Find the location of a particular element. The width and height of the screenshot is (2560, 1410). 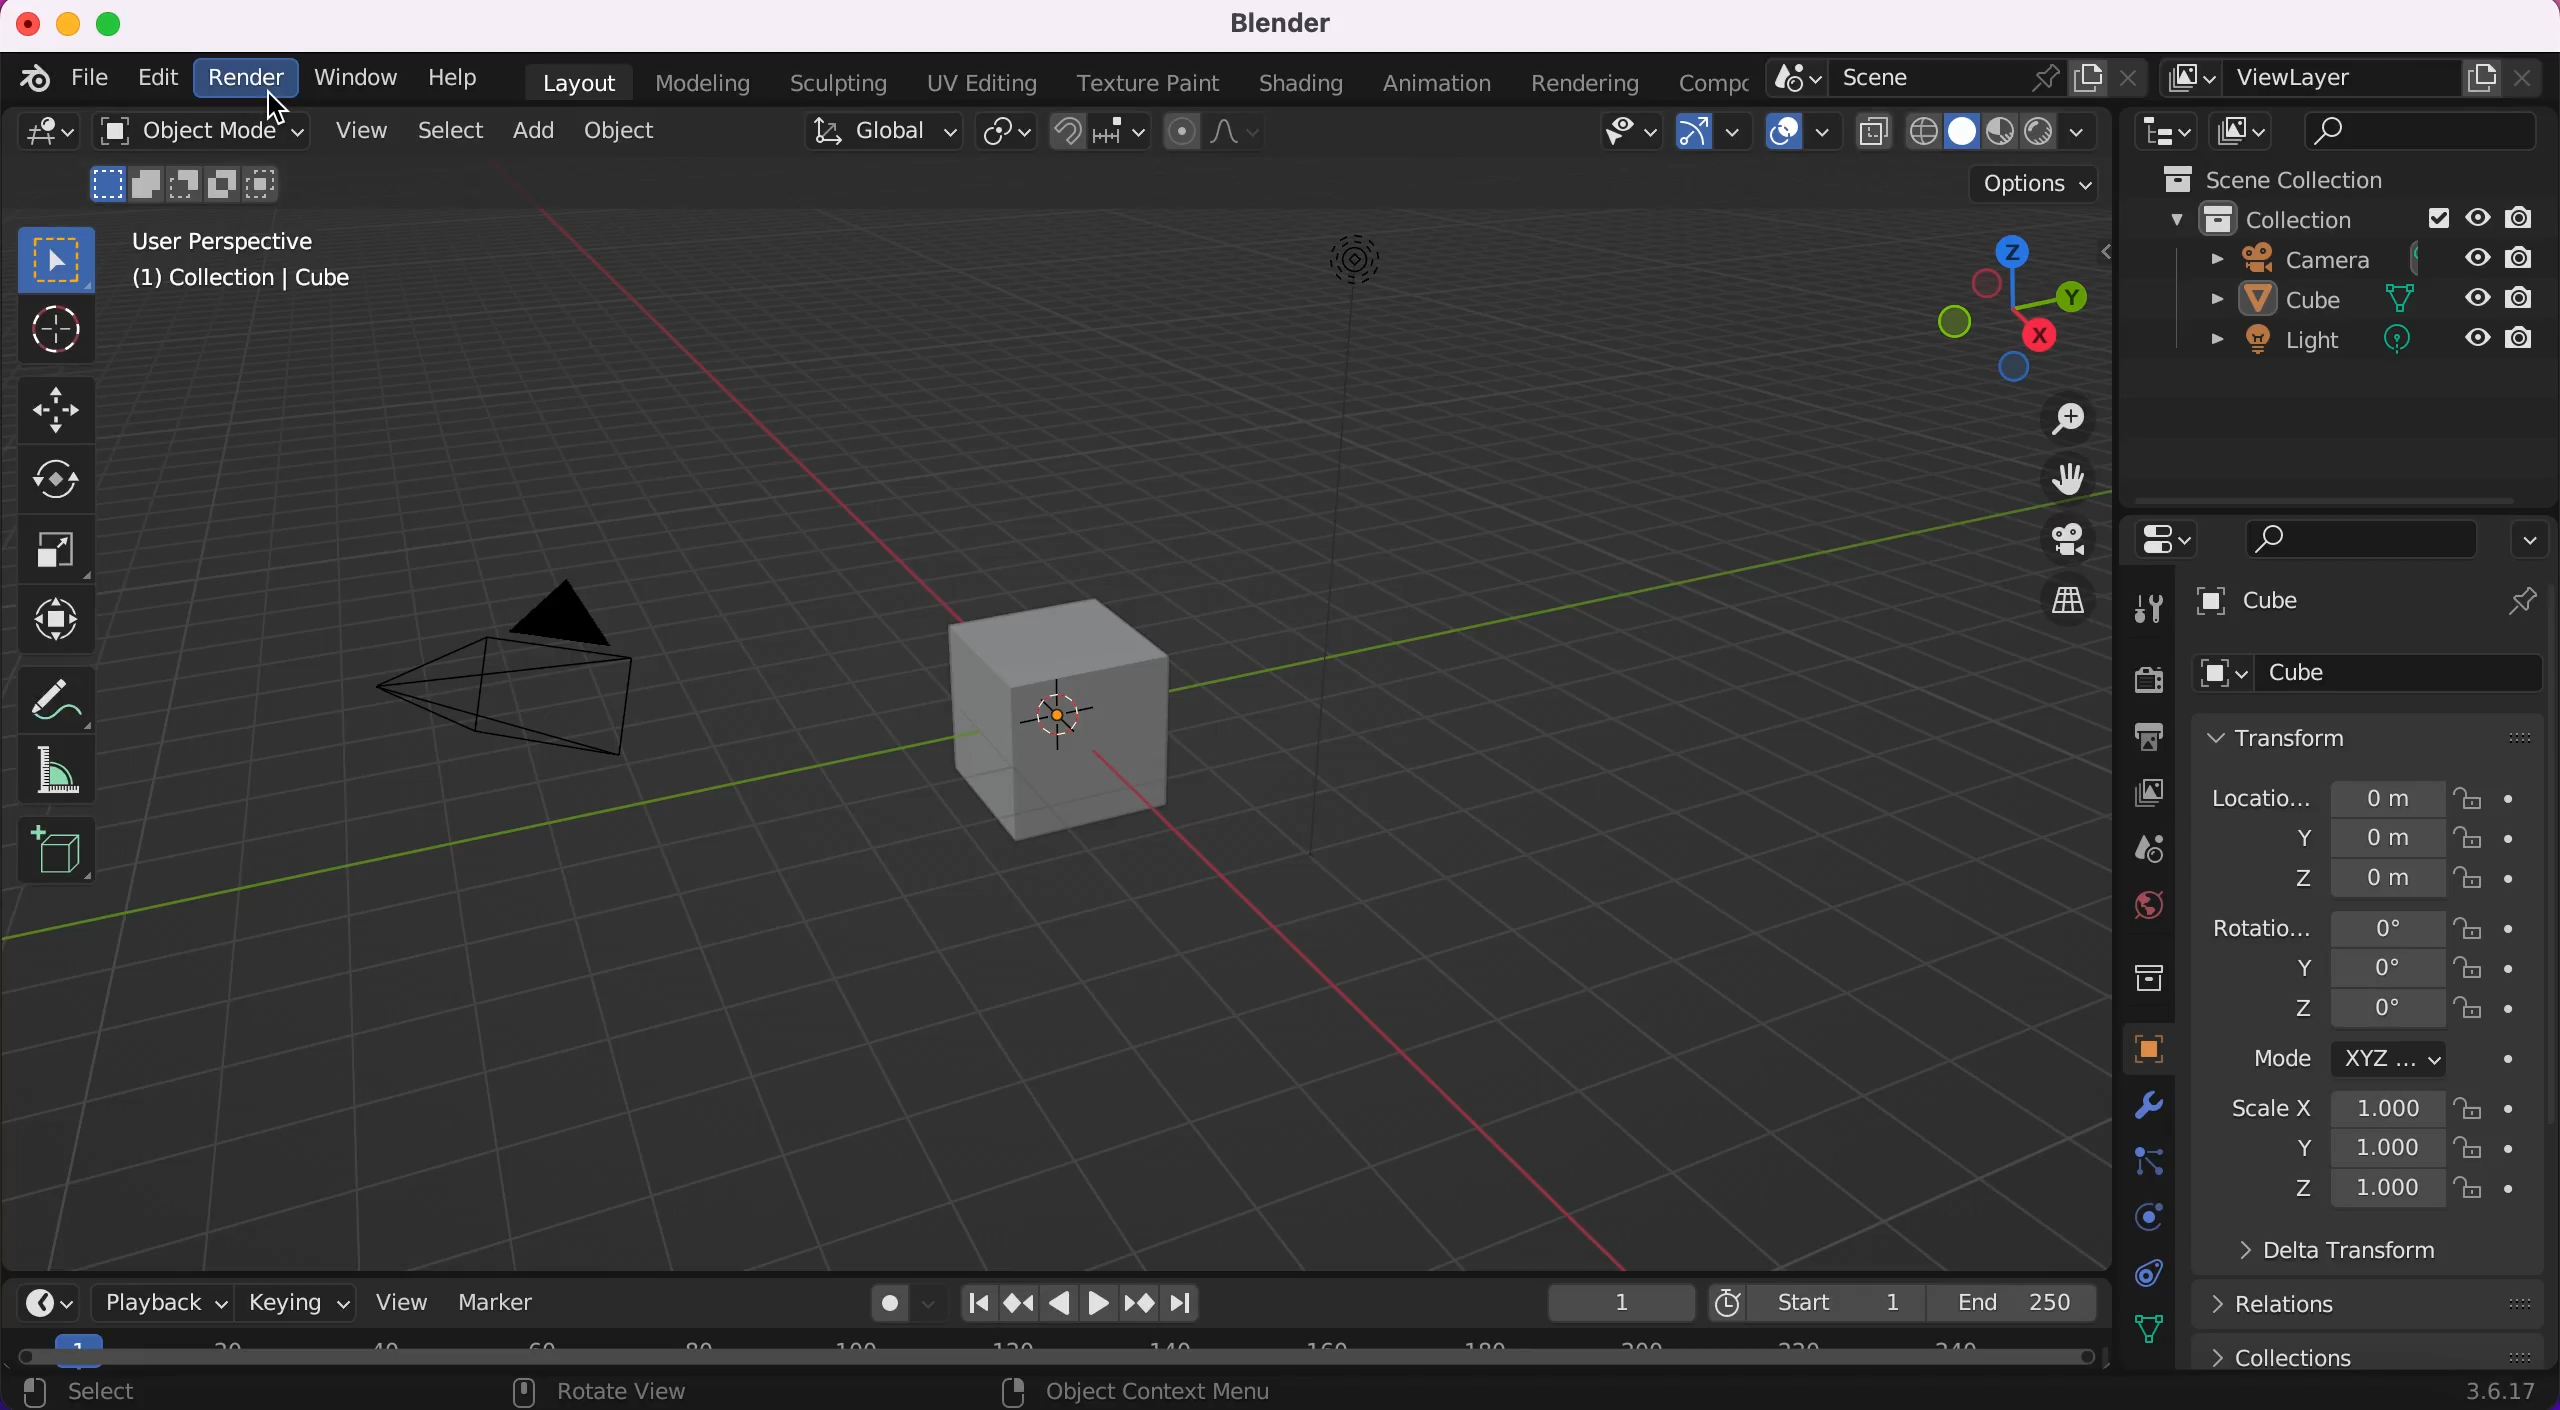

data is located at coordinates (2143, 1328).